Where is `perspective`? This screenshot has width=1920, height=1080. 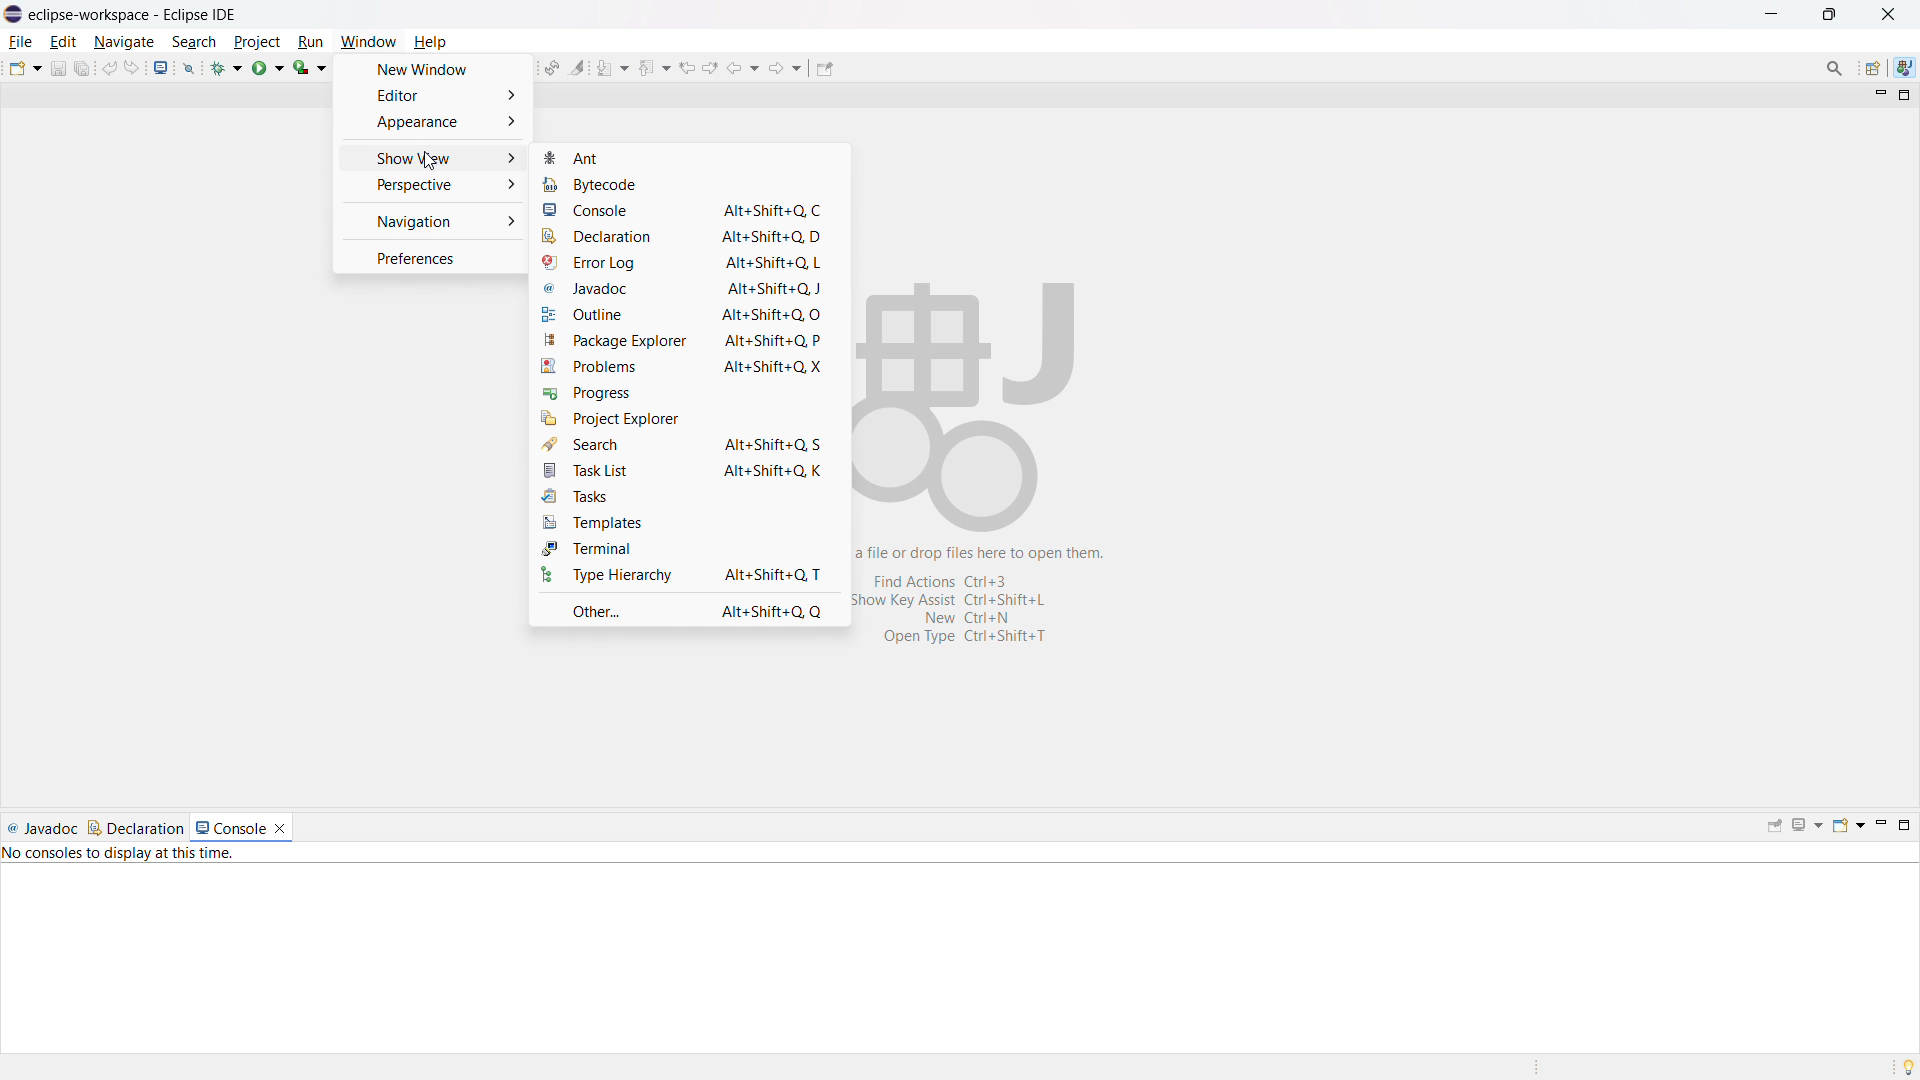 perspective is located at coordinates (431, 185).